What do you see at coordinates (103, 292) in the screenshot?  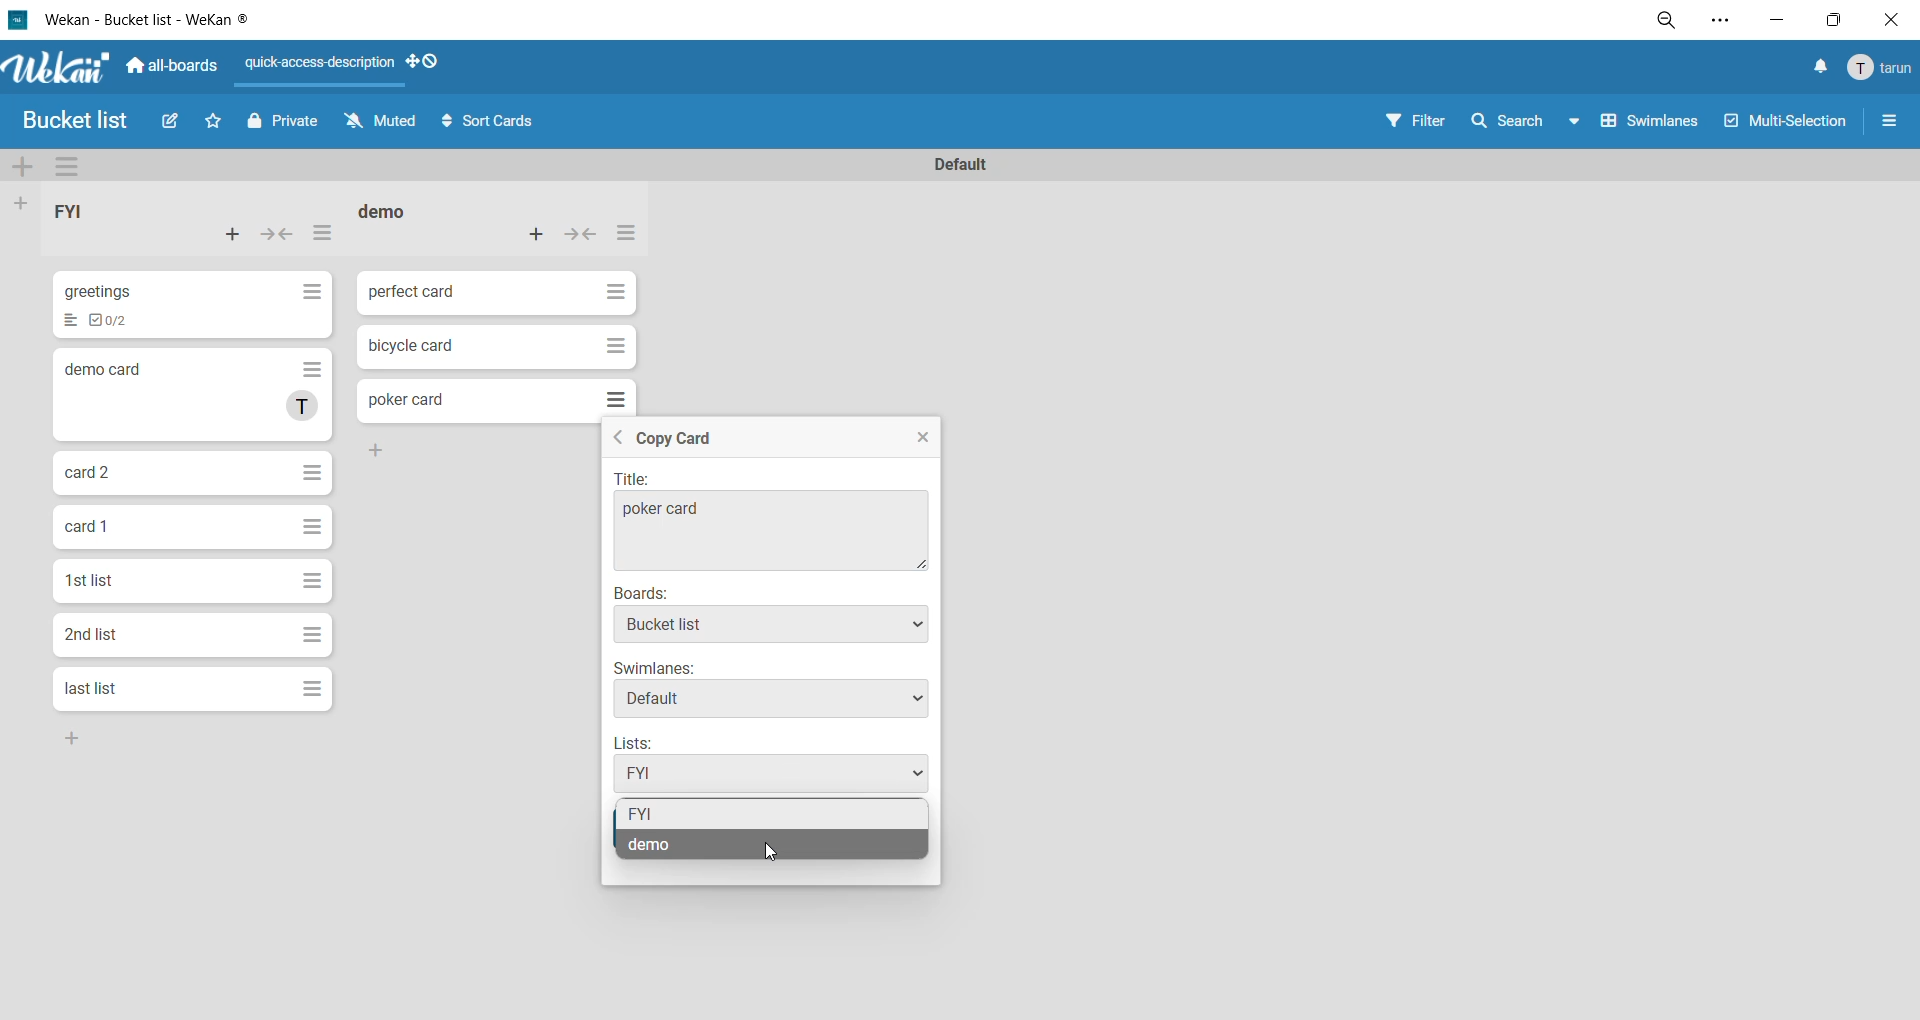 I see `greetings` at bounding box center [103, 292].